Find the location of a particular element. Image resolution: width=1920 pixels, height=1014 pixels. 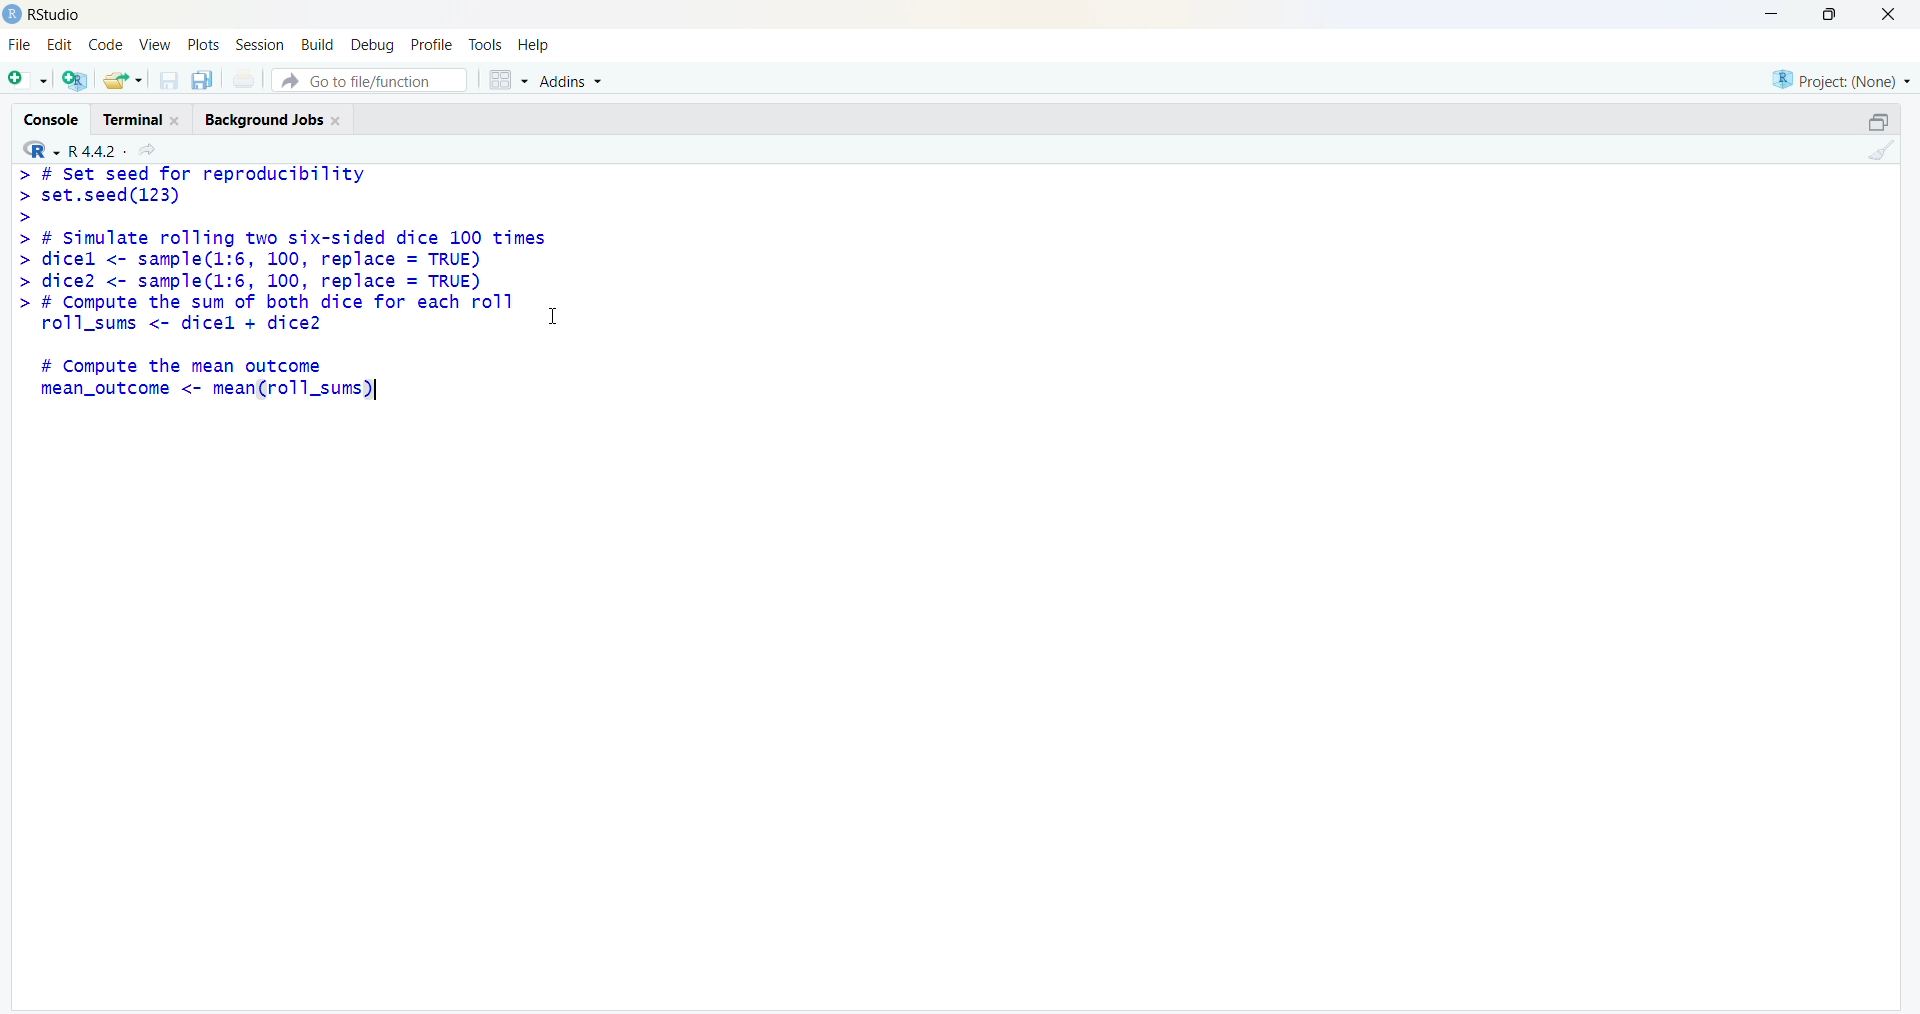

build is located at coordinates (316, 46).